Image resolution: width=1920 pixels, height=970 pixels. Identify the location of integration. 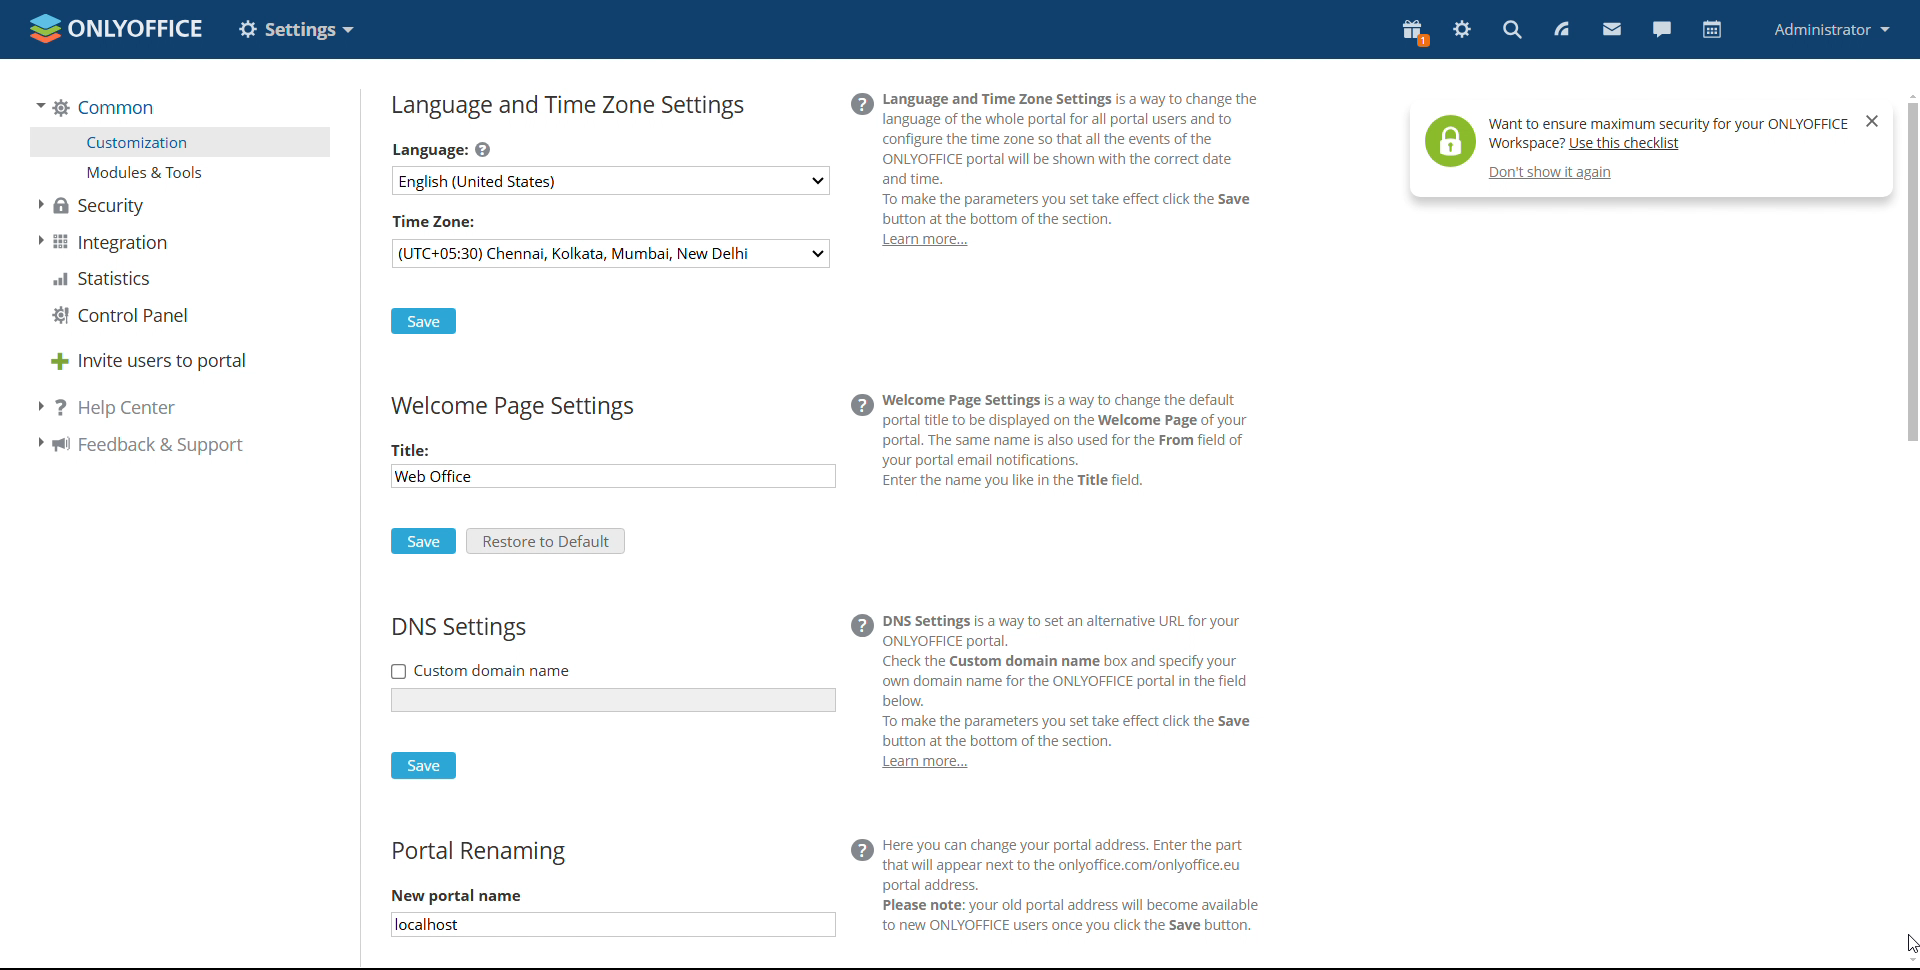
(102, 243).